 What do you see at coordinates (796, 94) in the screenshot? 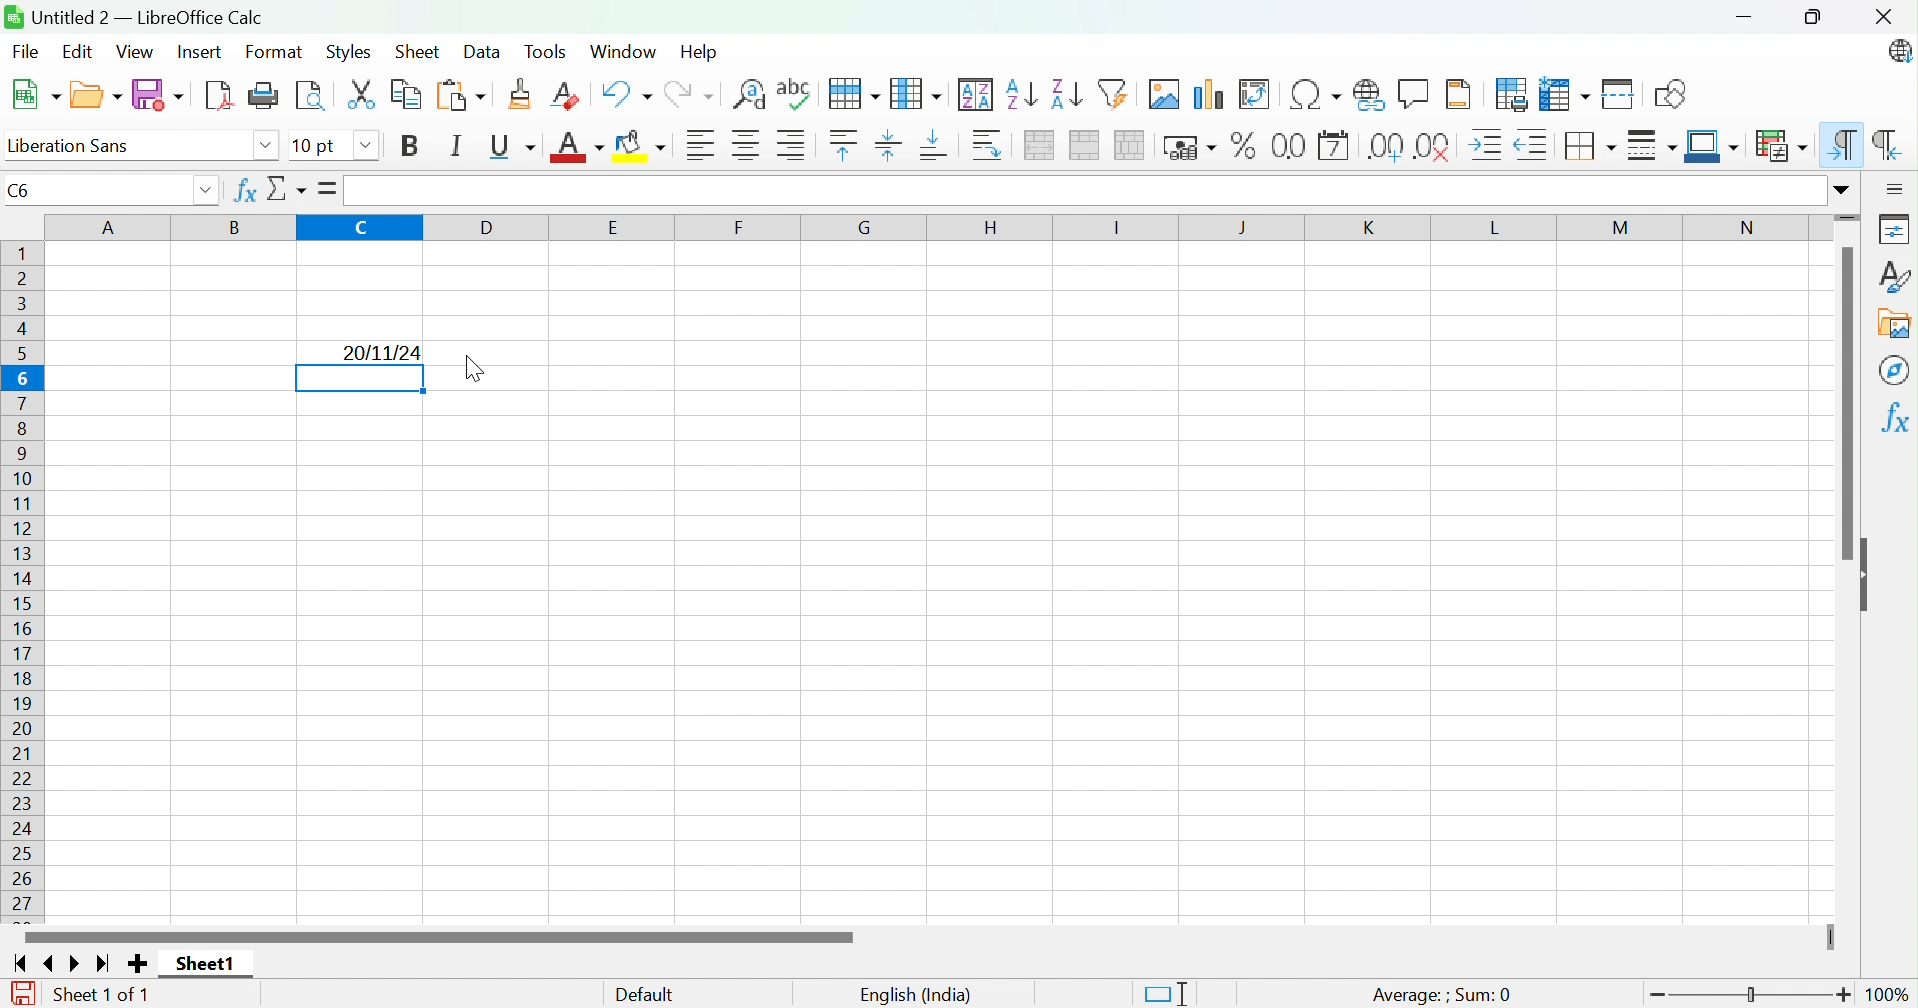
I see `Find and replace` at bounding box center [796, 94].